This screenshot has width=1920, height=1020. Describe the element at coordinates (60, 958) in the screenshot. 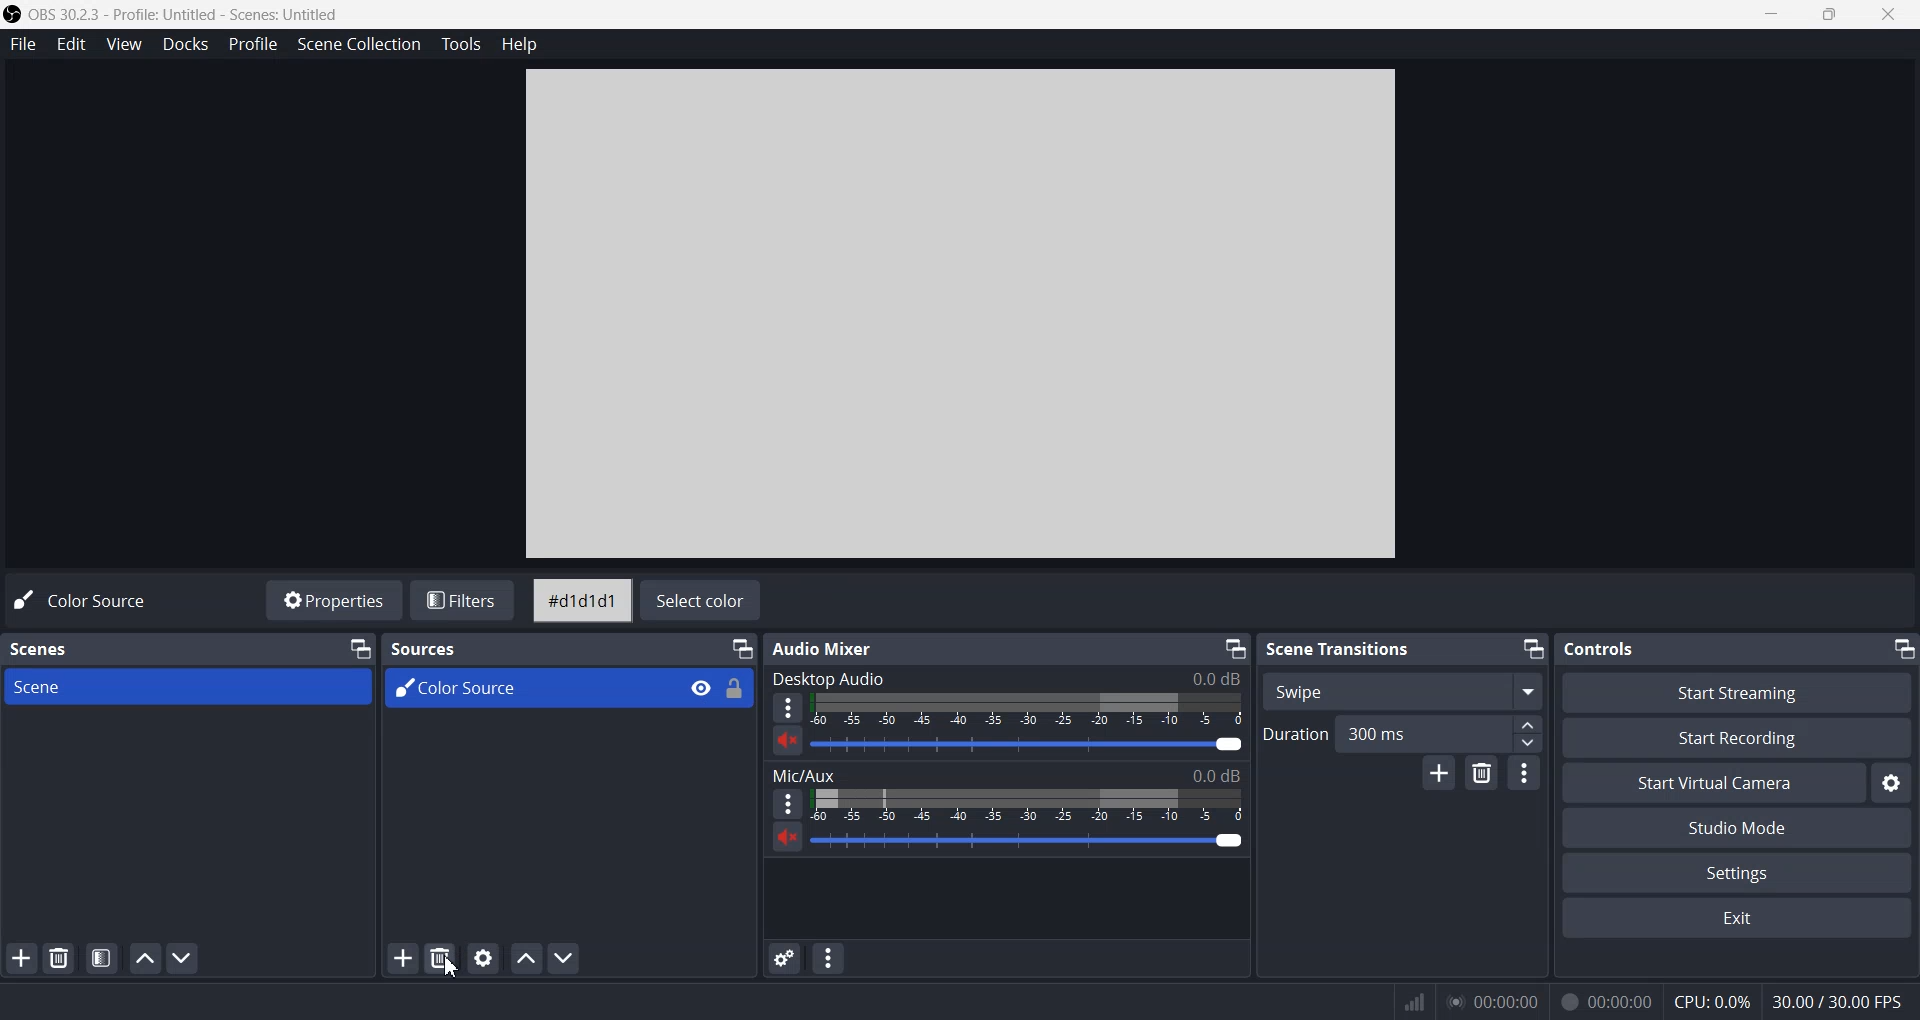

I see `Remove selected Scene` at that location.